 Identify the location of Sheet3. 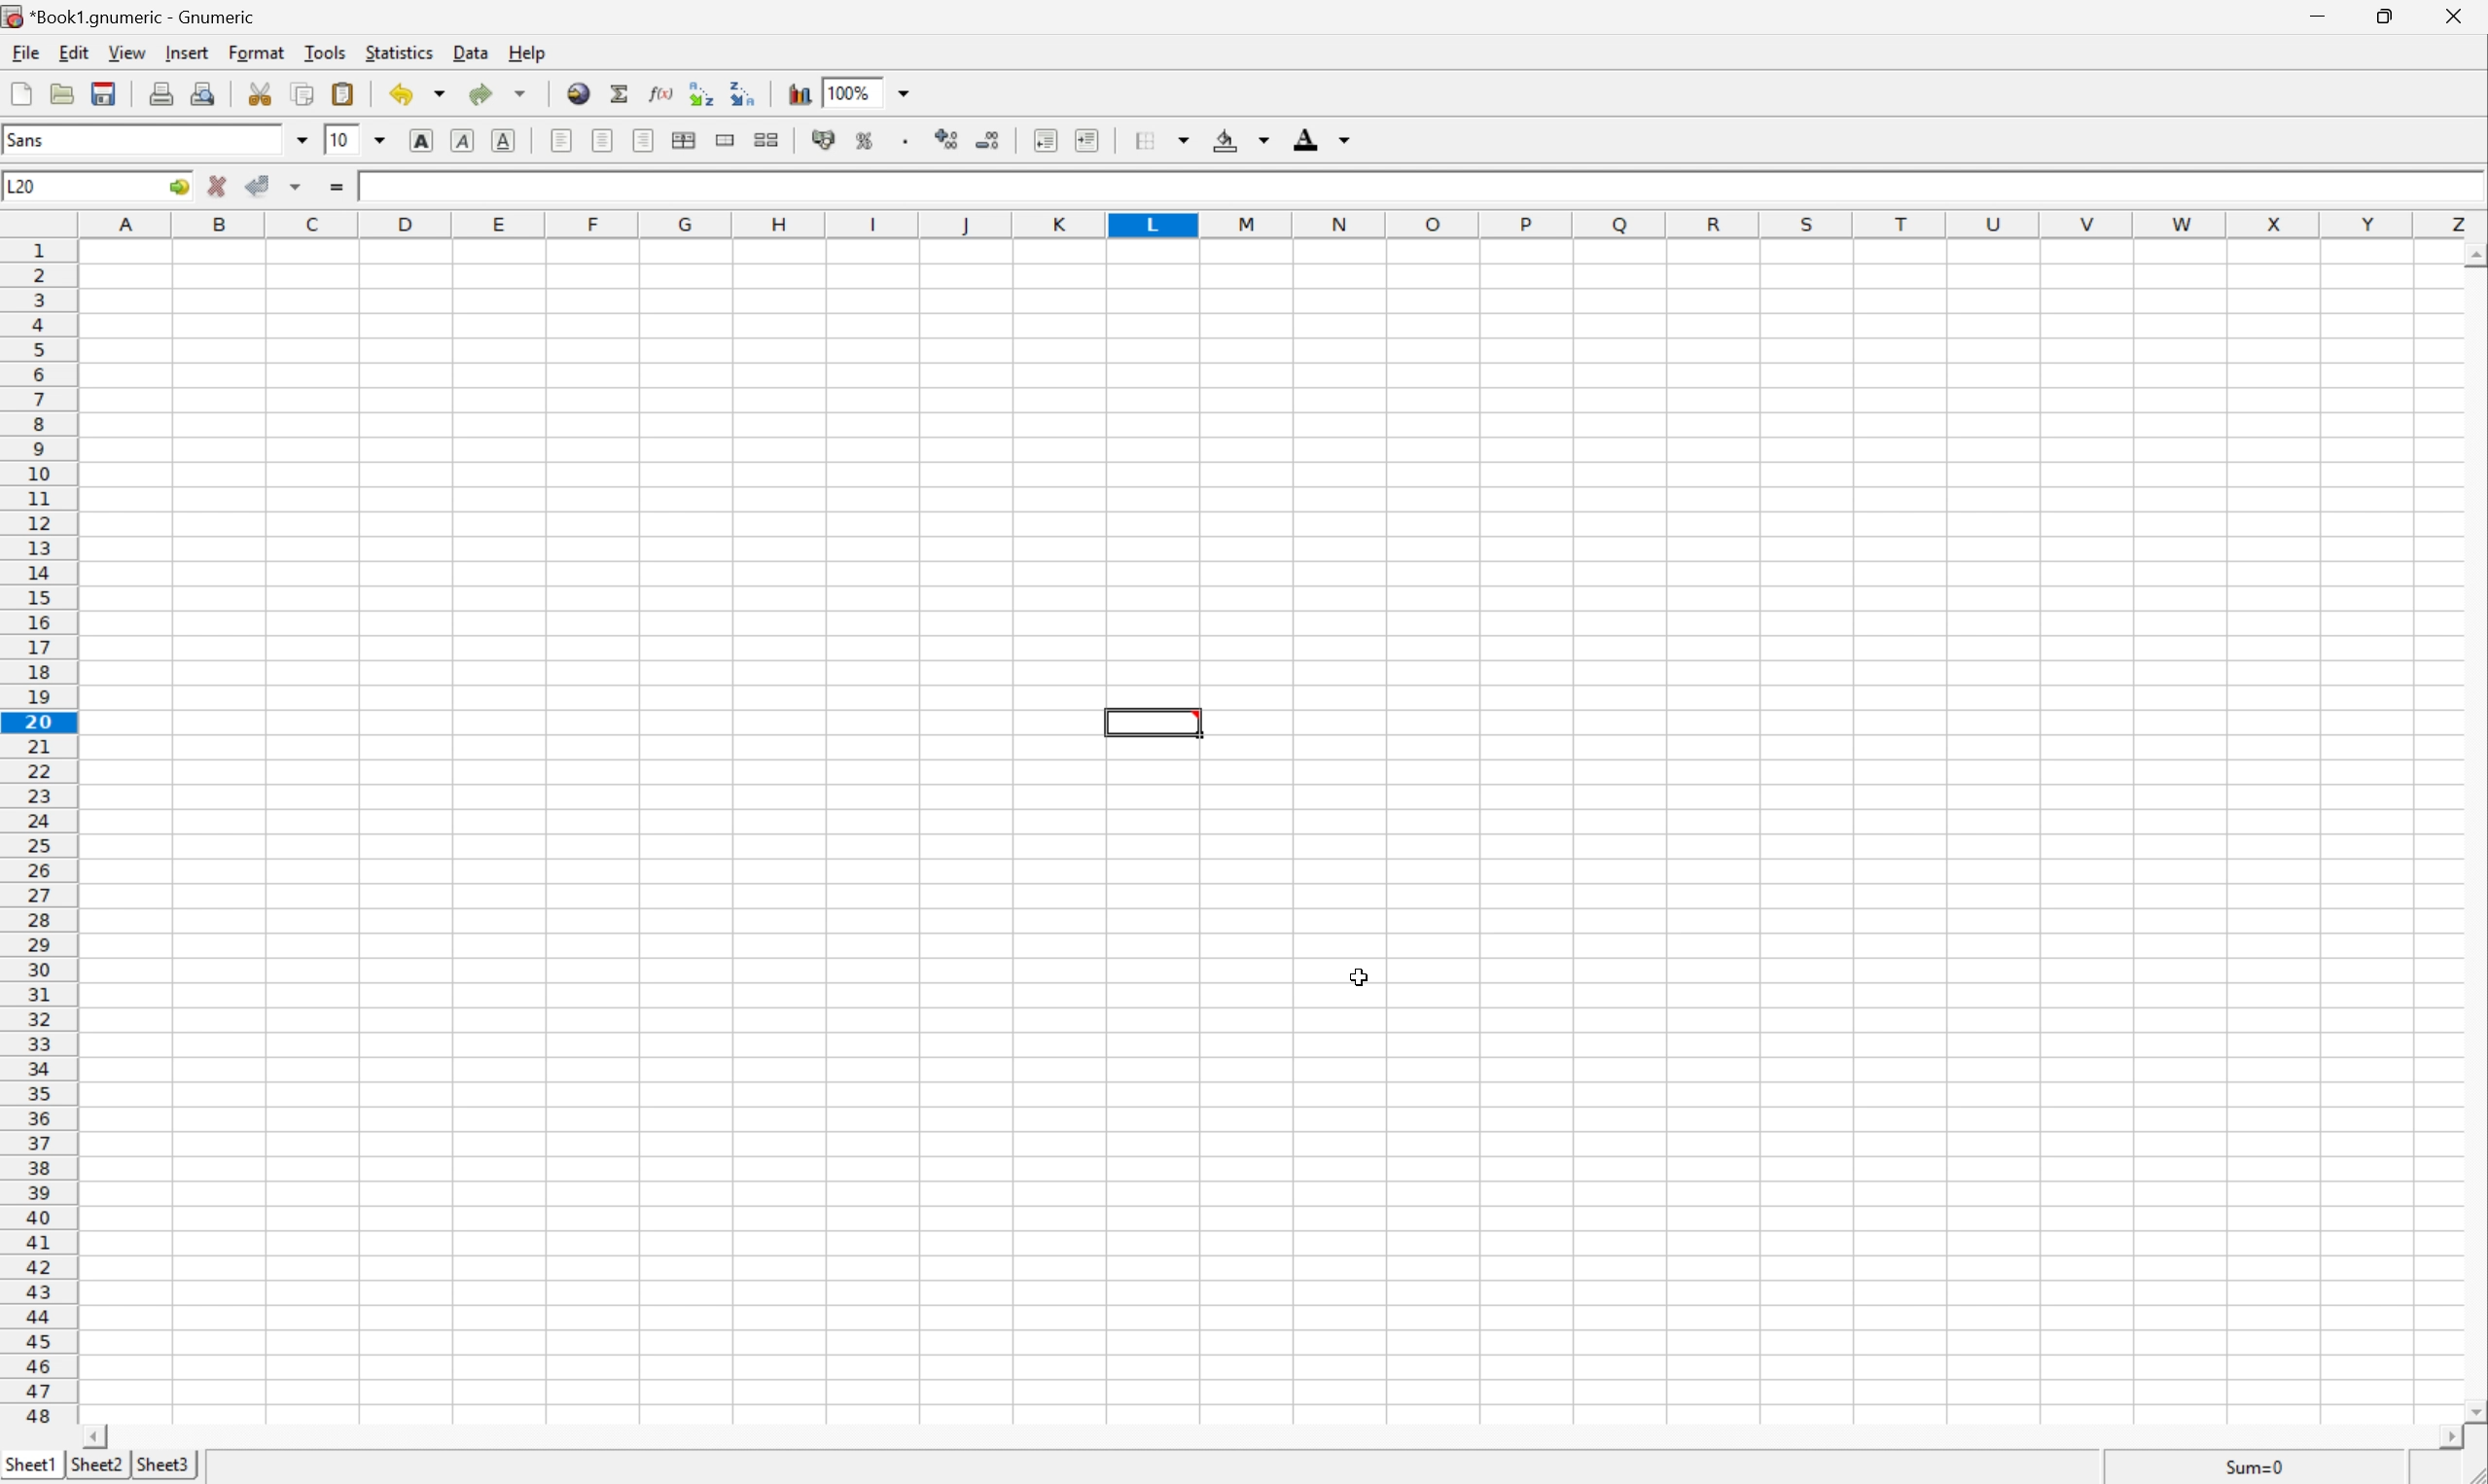
(95, 1465).